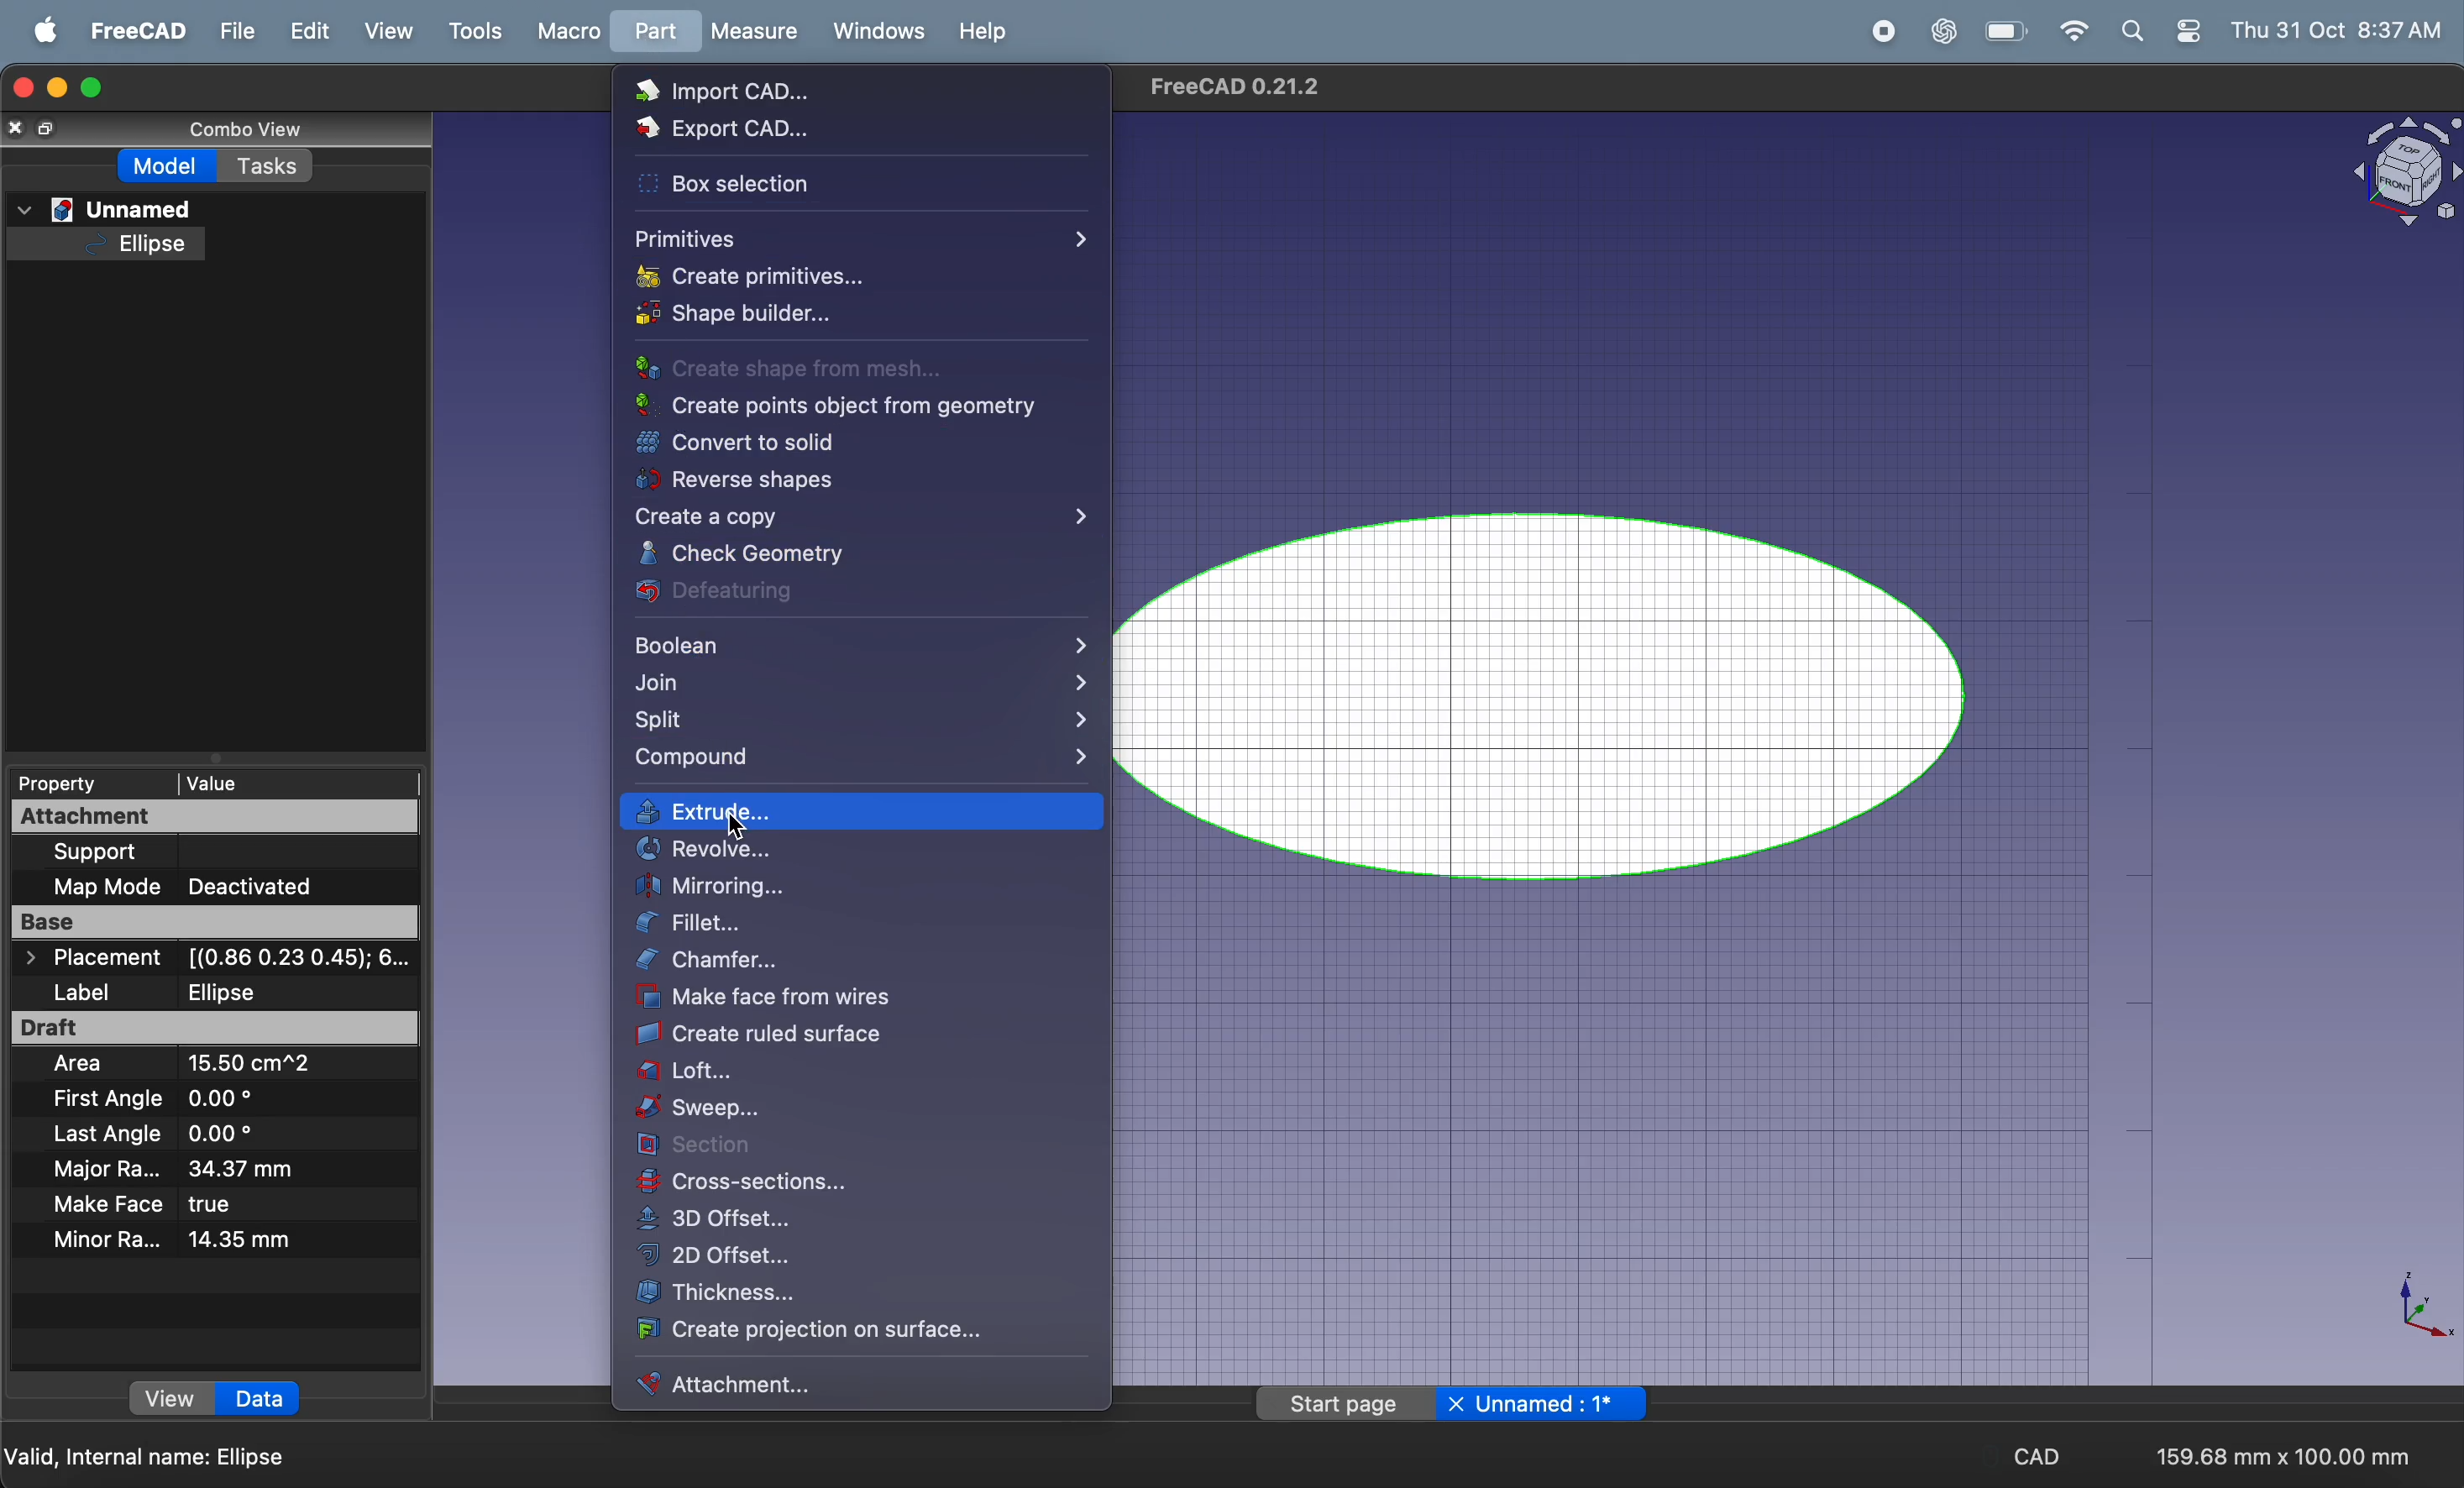  What do you see at coordinates (797, 441) in the screenshot?
I see `convert to soild` at bounding box center [797, 441].